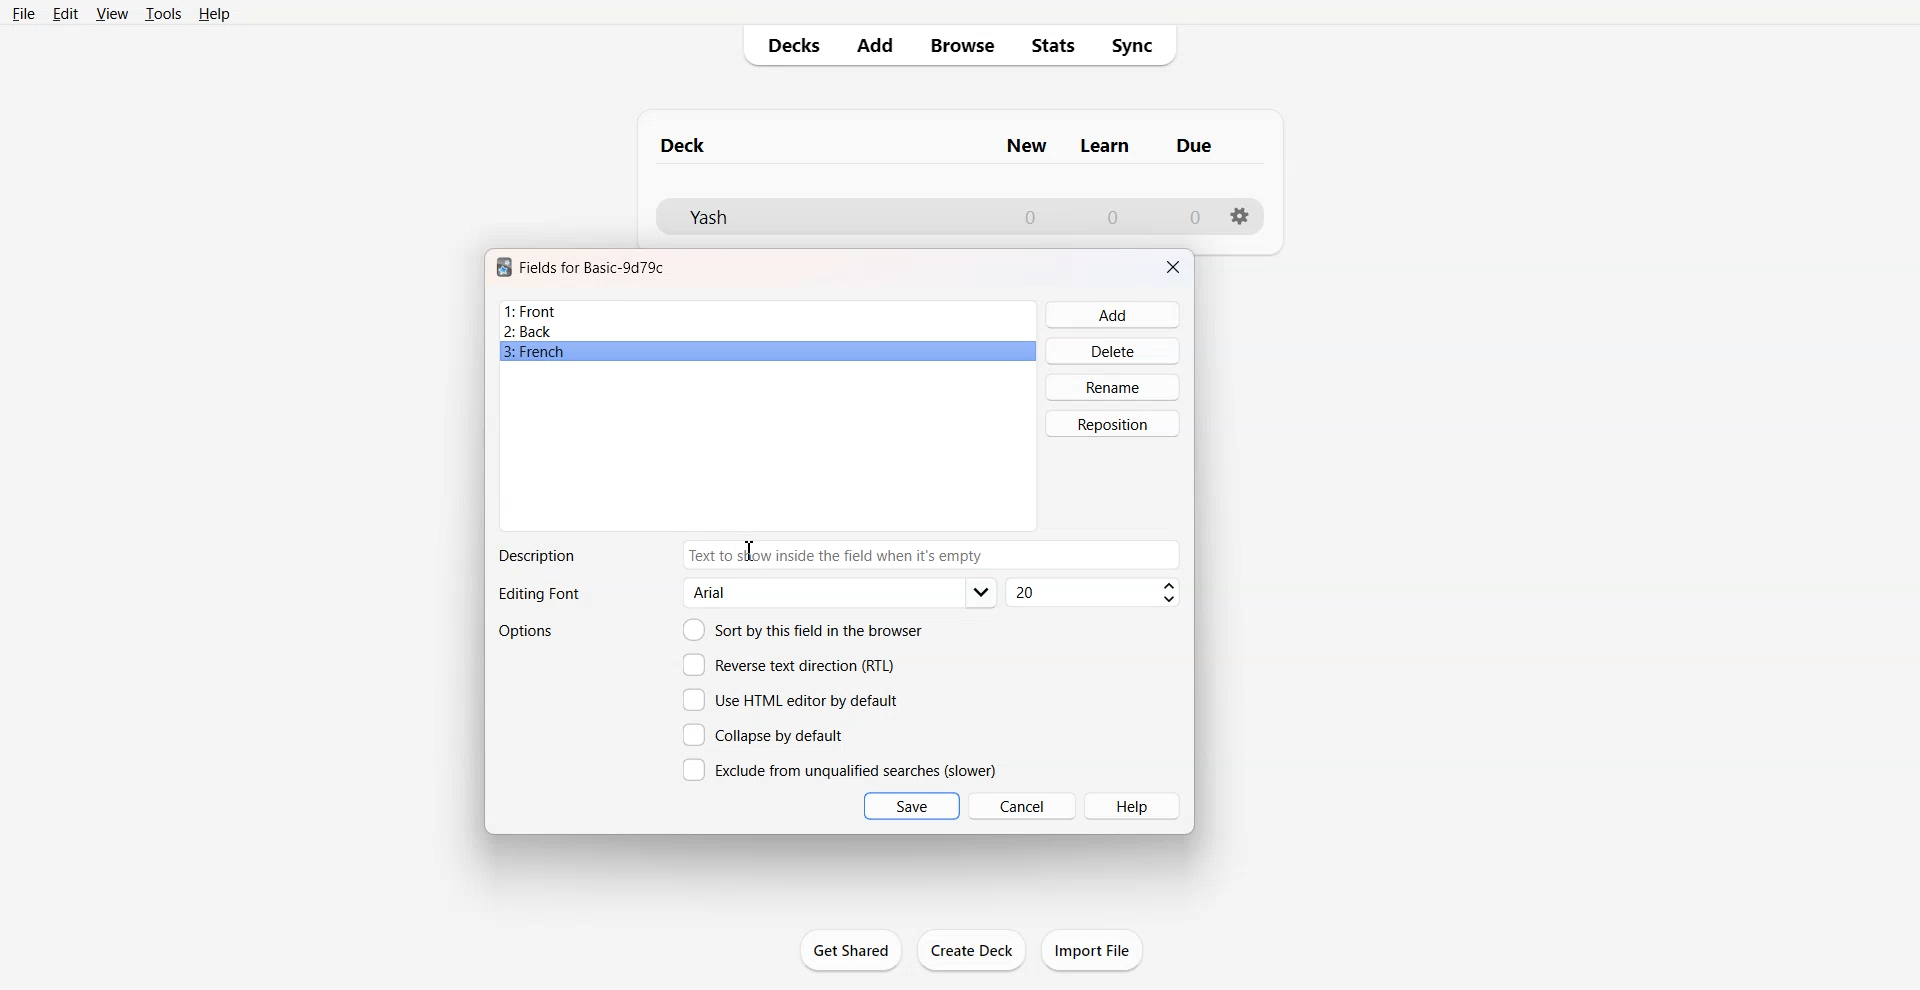 Image resolution: width=1920 pixels, height=990 pixels. What do you see at coordinates (1139, 46) in the screenshot?
I see `Sync` at bounding box center [1139, 46].